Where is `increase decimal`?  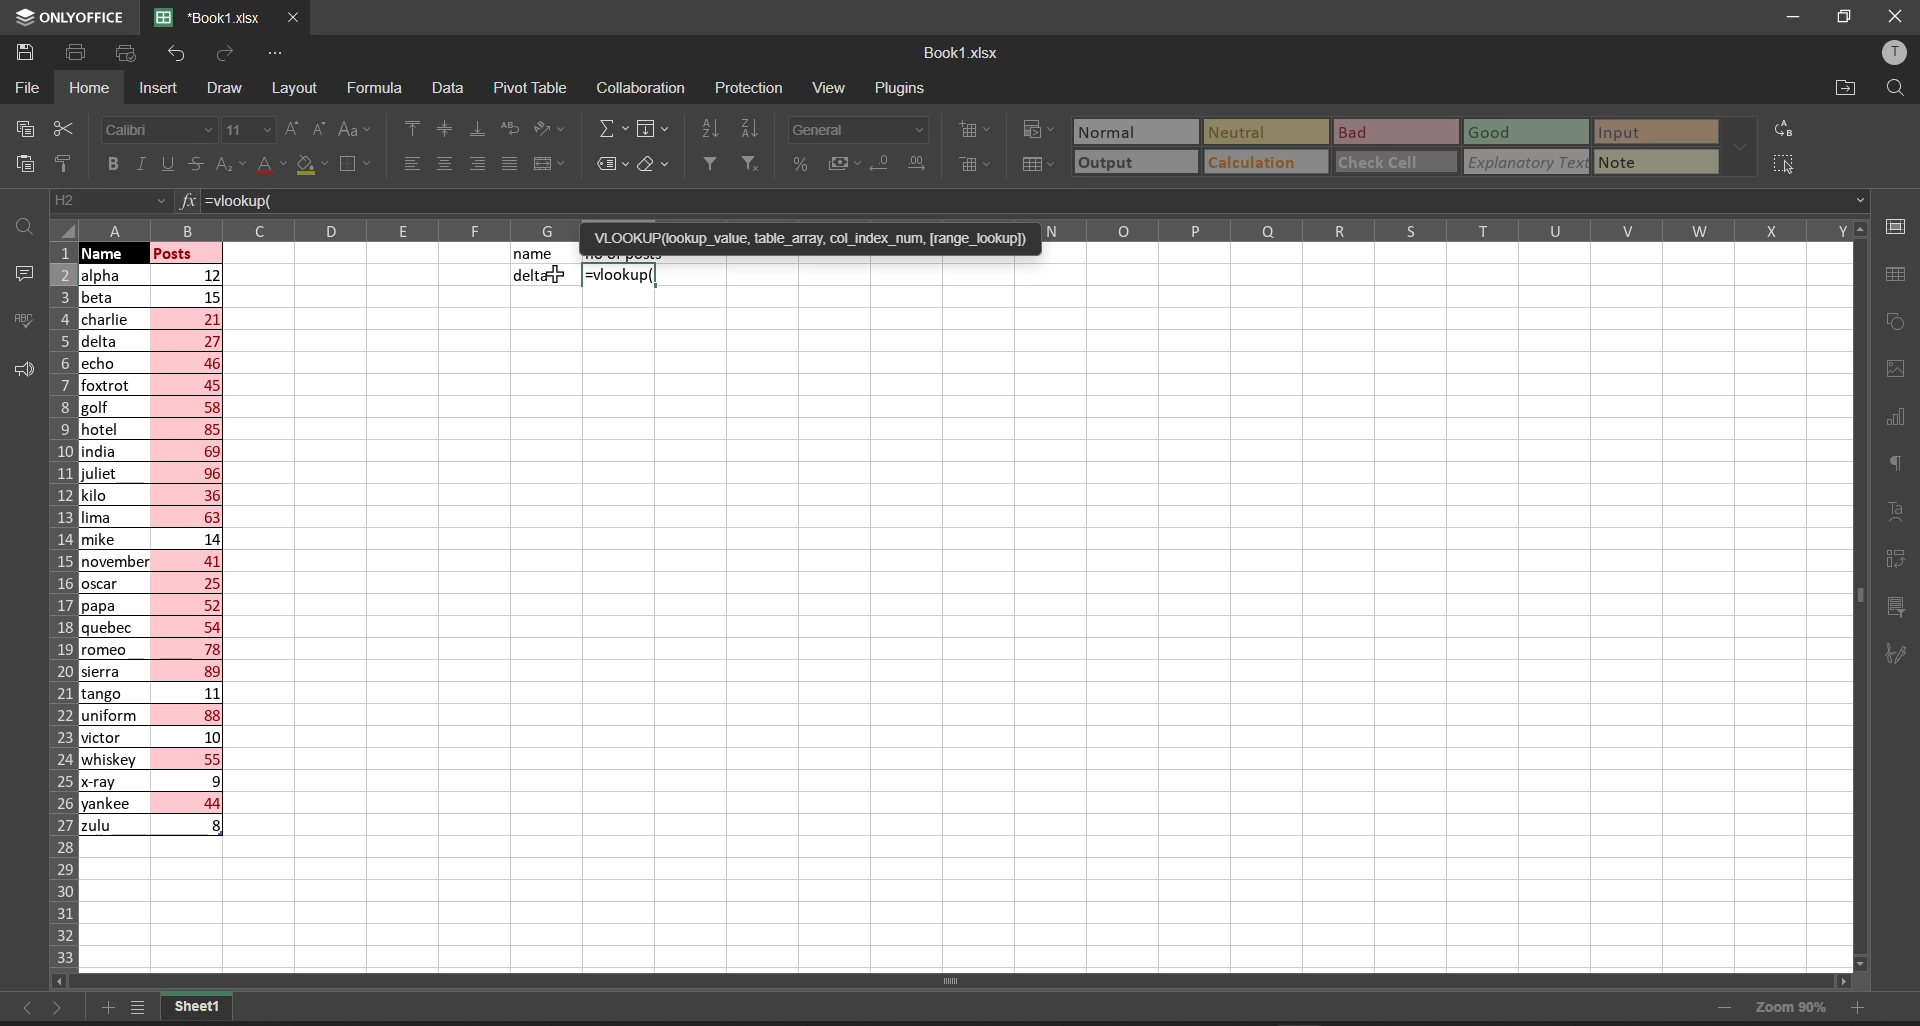
increase decimal is located at coordinates (920, 166).